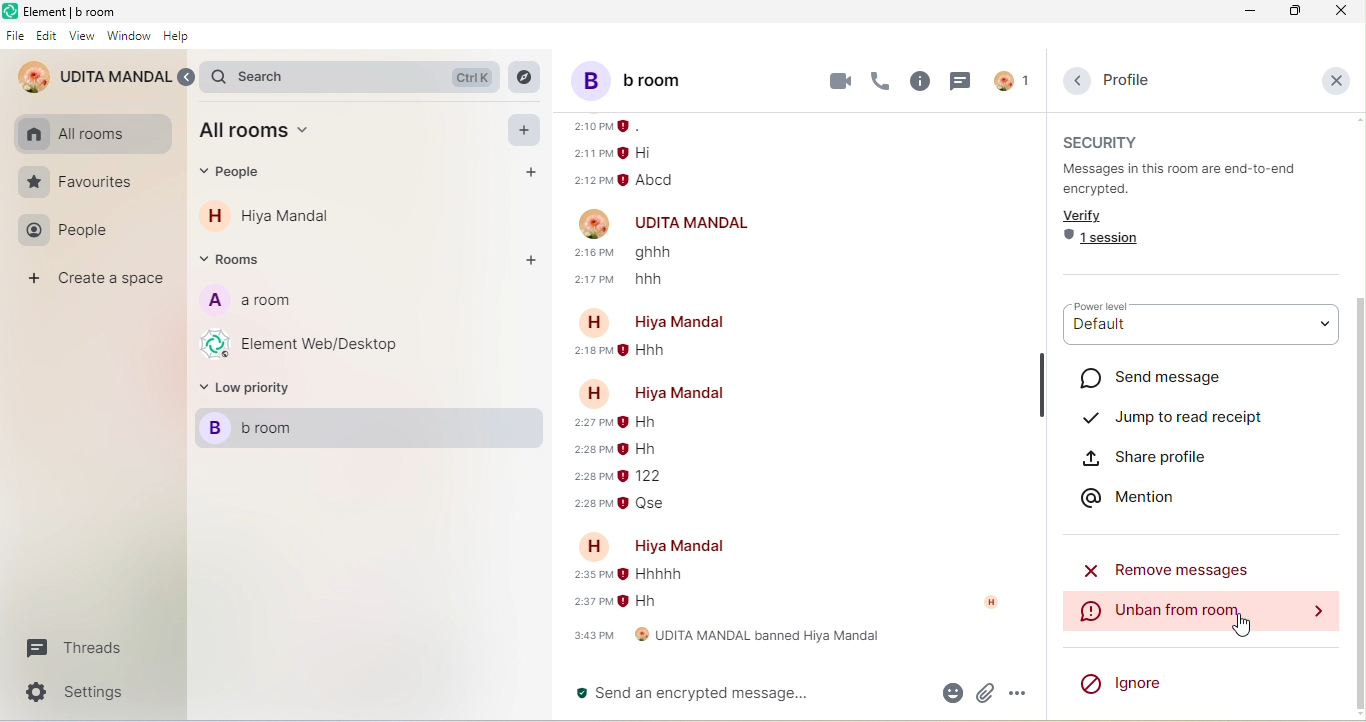 The image size is (1366, 722). What do you see at coordinates (100, 281) in the screenshot?
I see `create a space` at bounding box center [100, 281].